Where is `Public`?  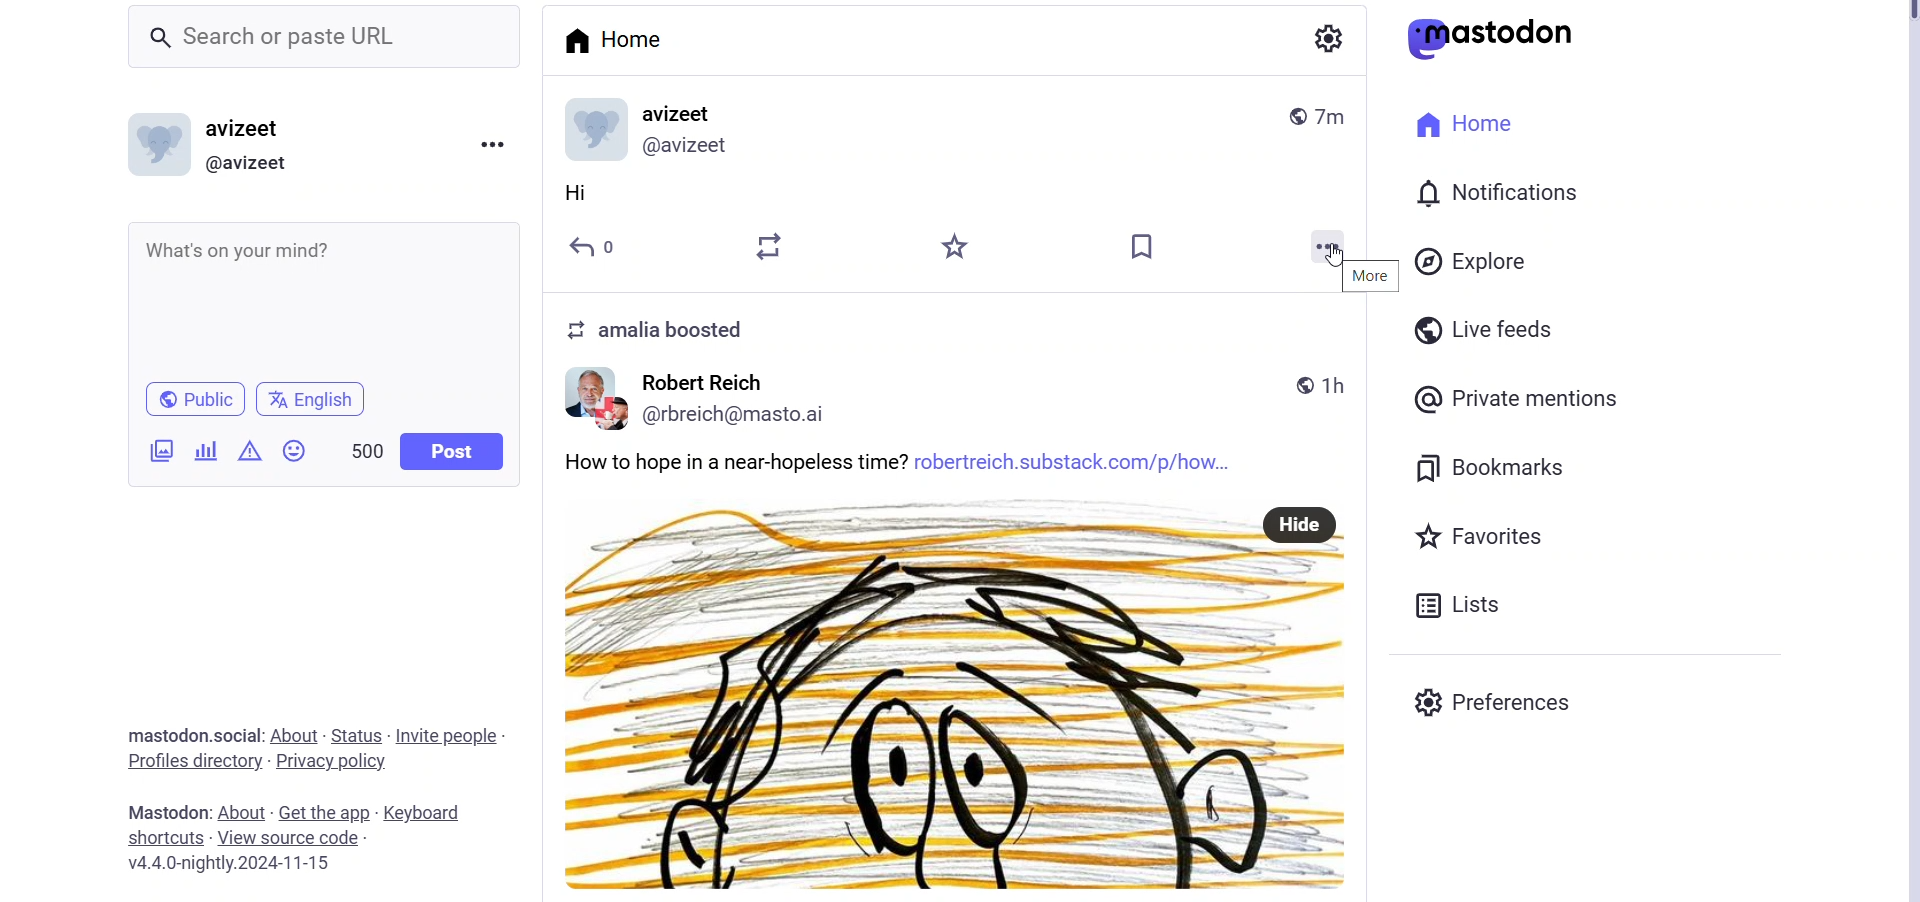
Public is located at coordinates (194, 399).